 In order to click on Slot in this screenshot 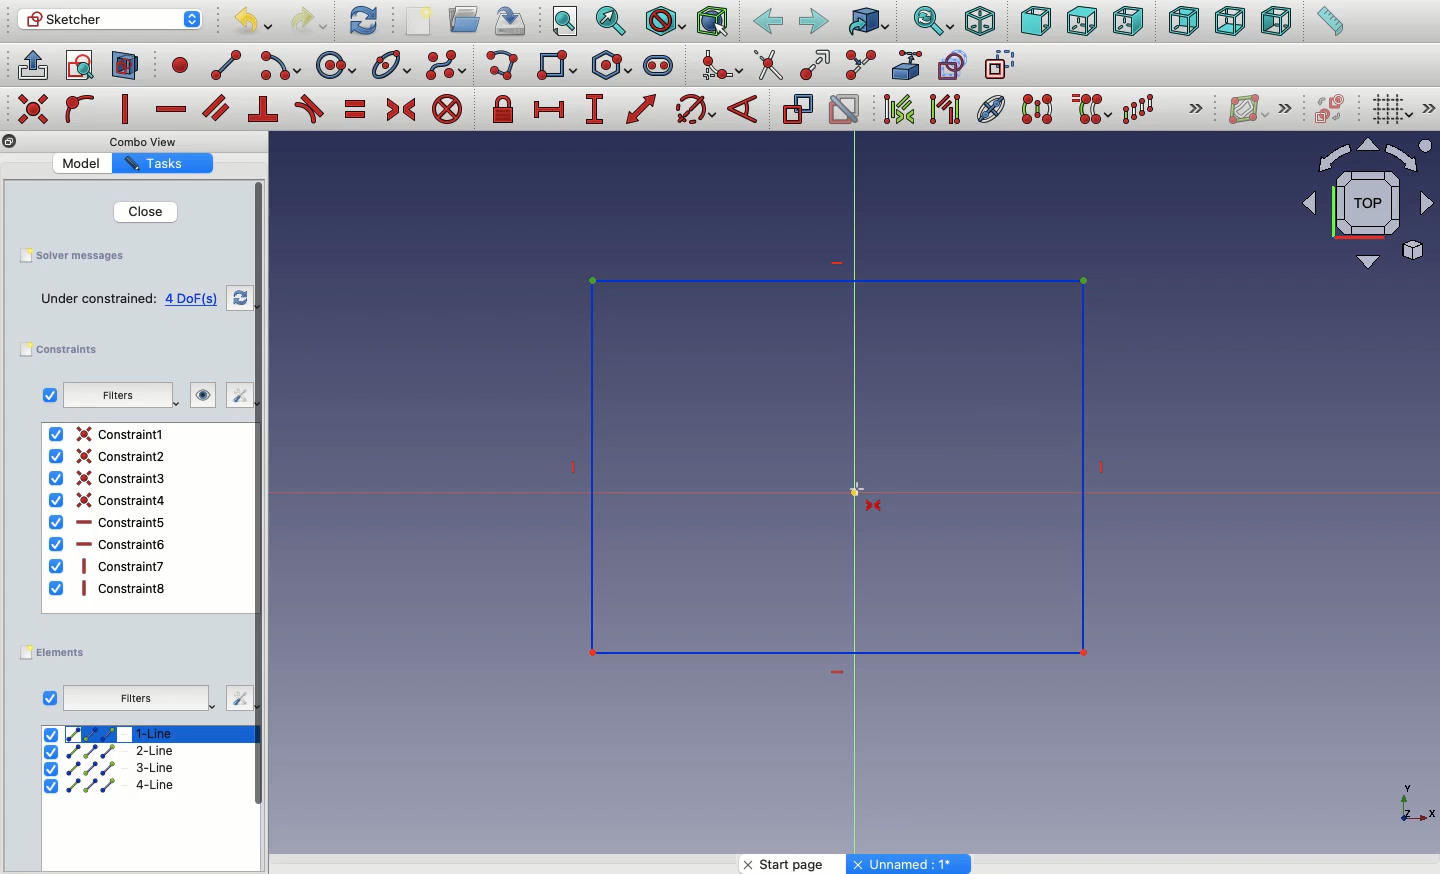, I will do `click(660, 65)`.